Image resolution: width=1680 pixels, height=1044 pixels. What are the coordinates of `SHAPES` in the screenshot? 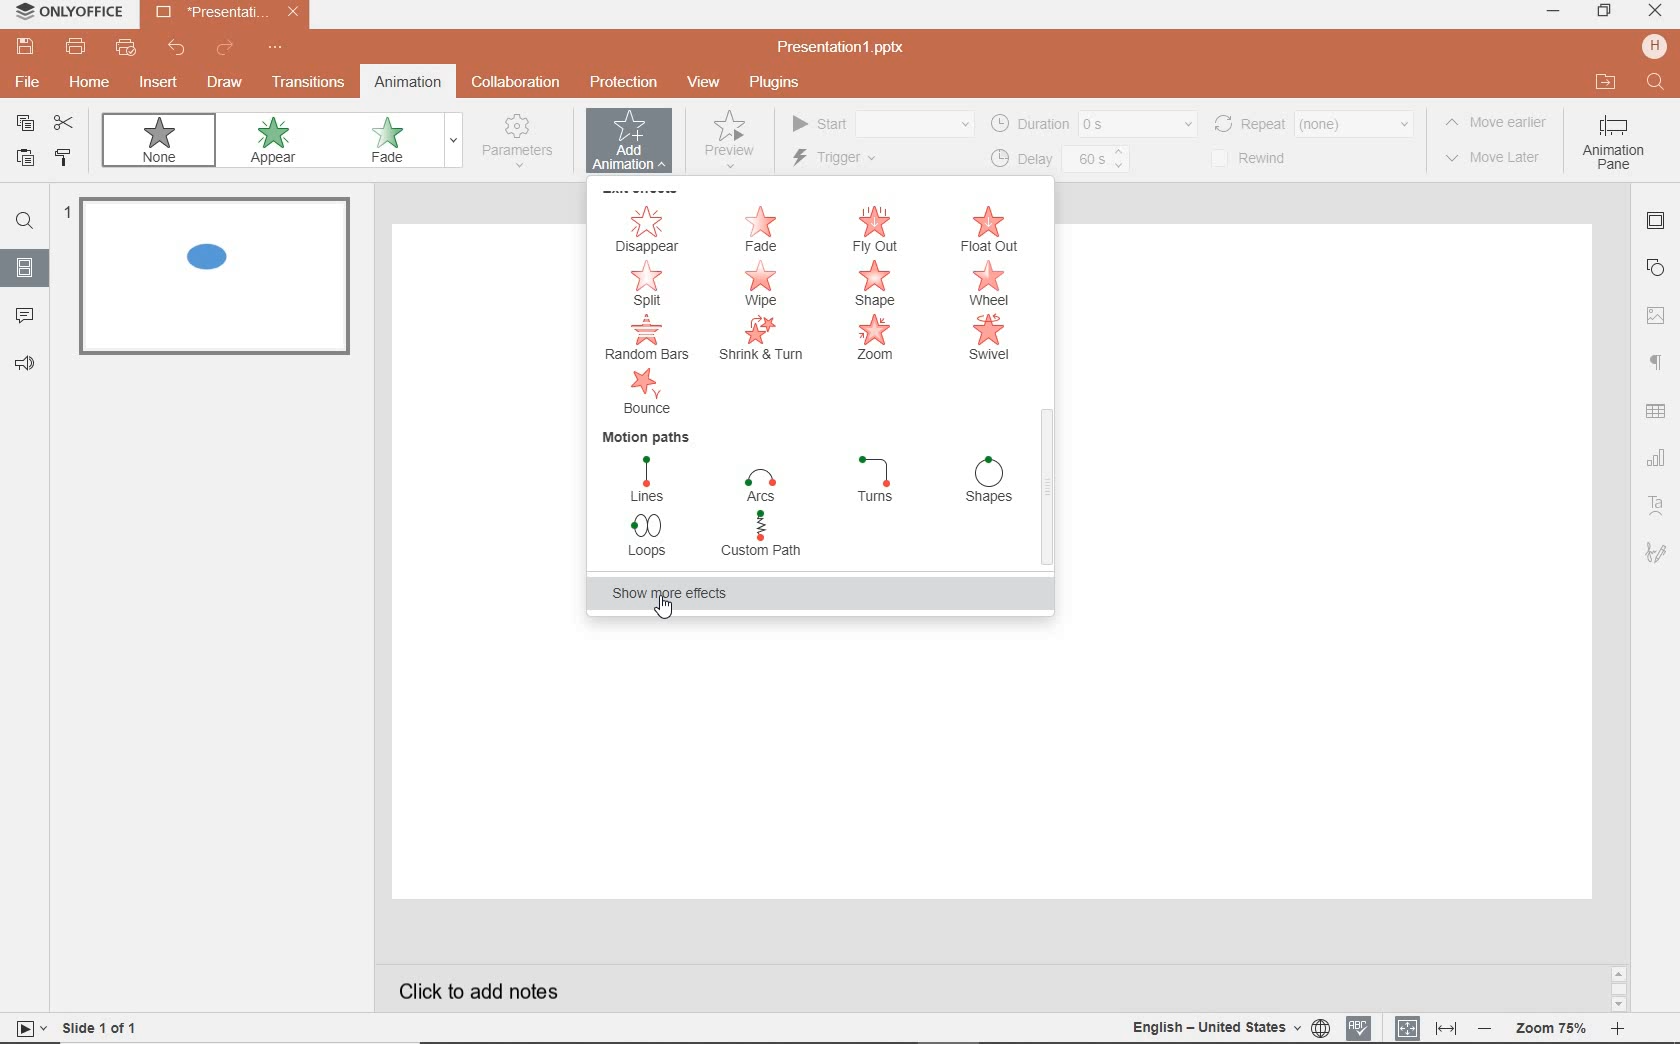 It's located at (990, 482).